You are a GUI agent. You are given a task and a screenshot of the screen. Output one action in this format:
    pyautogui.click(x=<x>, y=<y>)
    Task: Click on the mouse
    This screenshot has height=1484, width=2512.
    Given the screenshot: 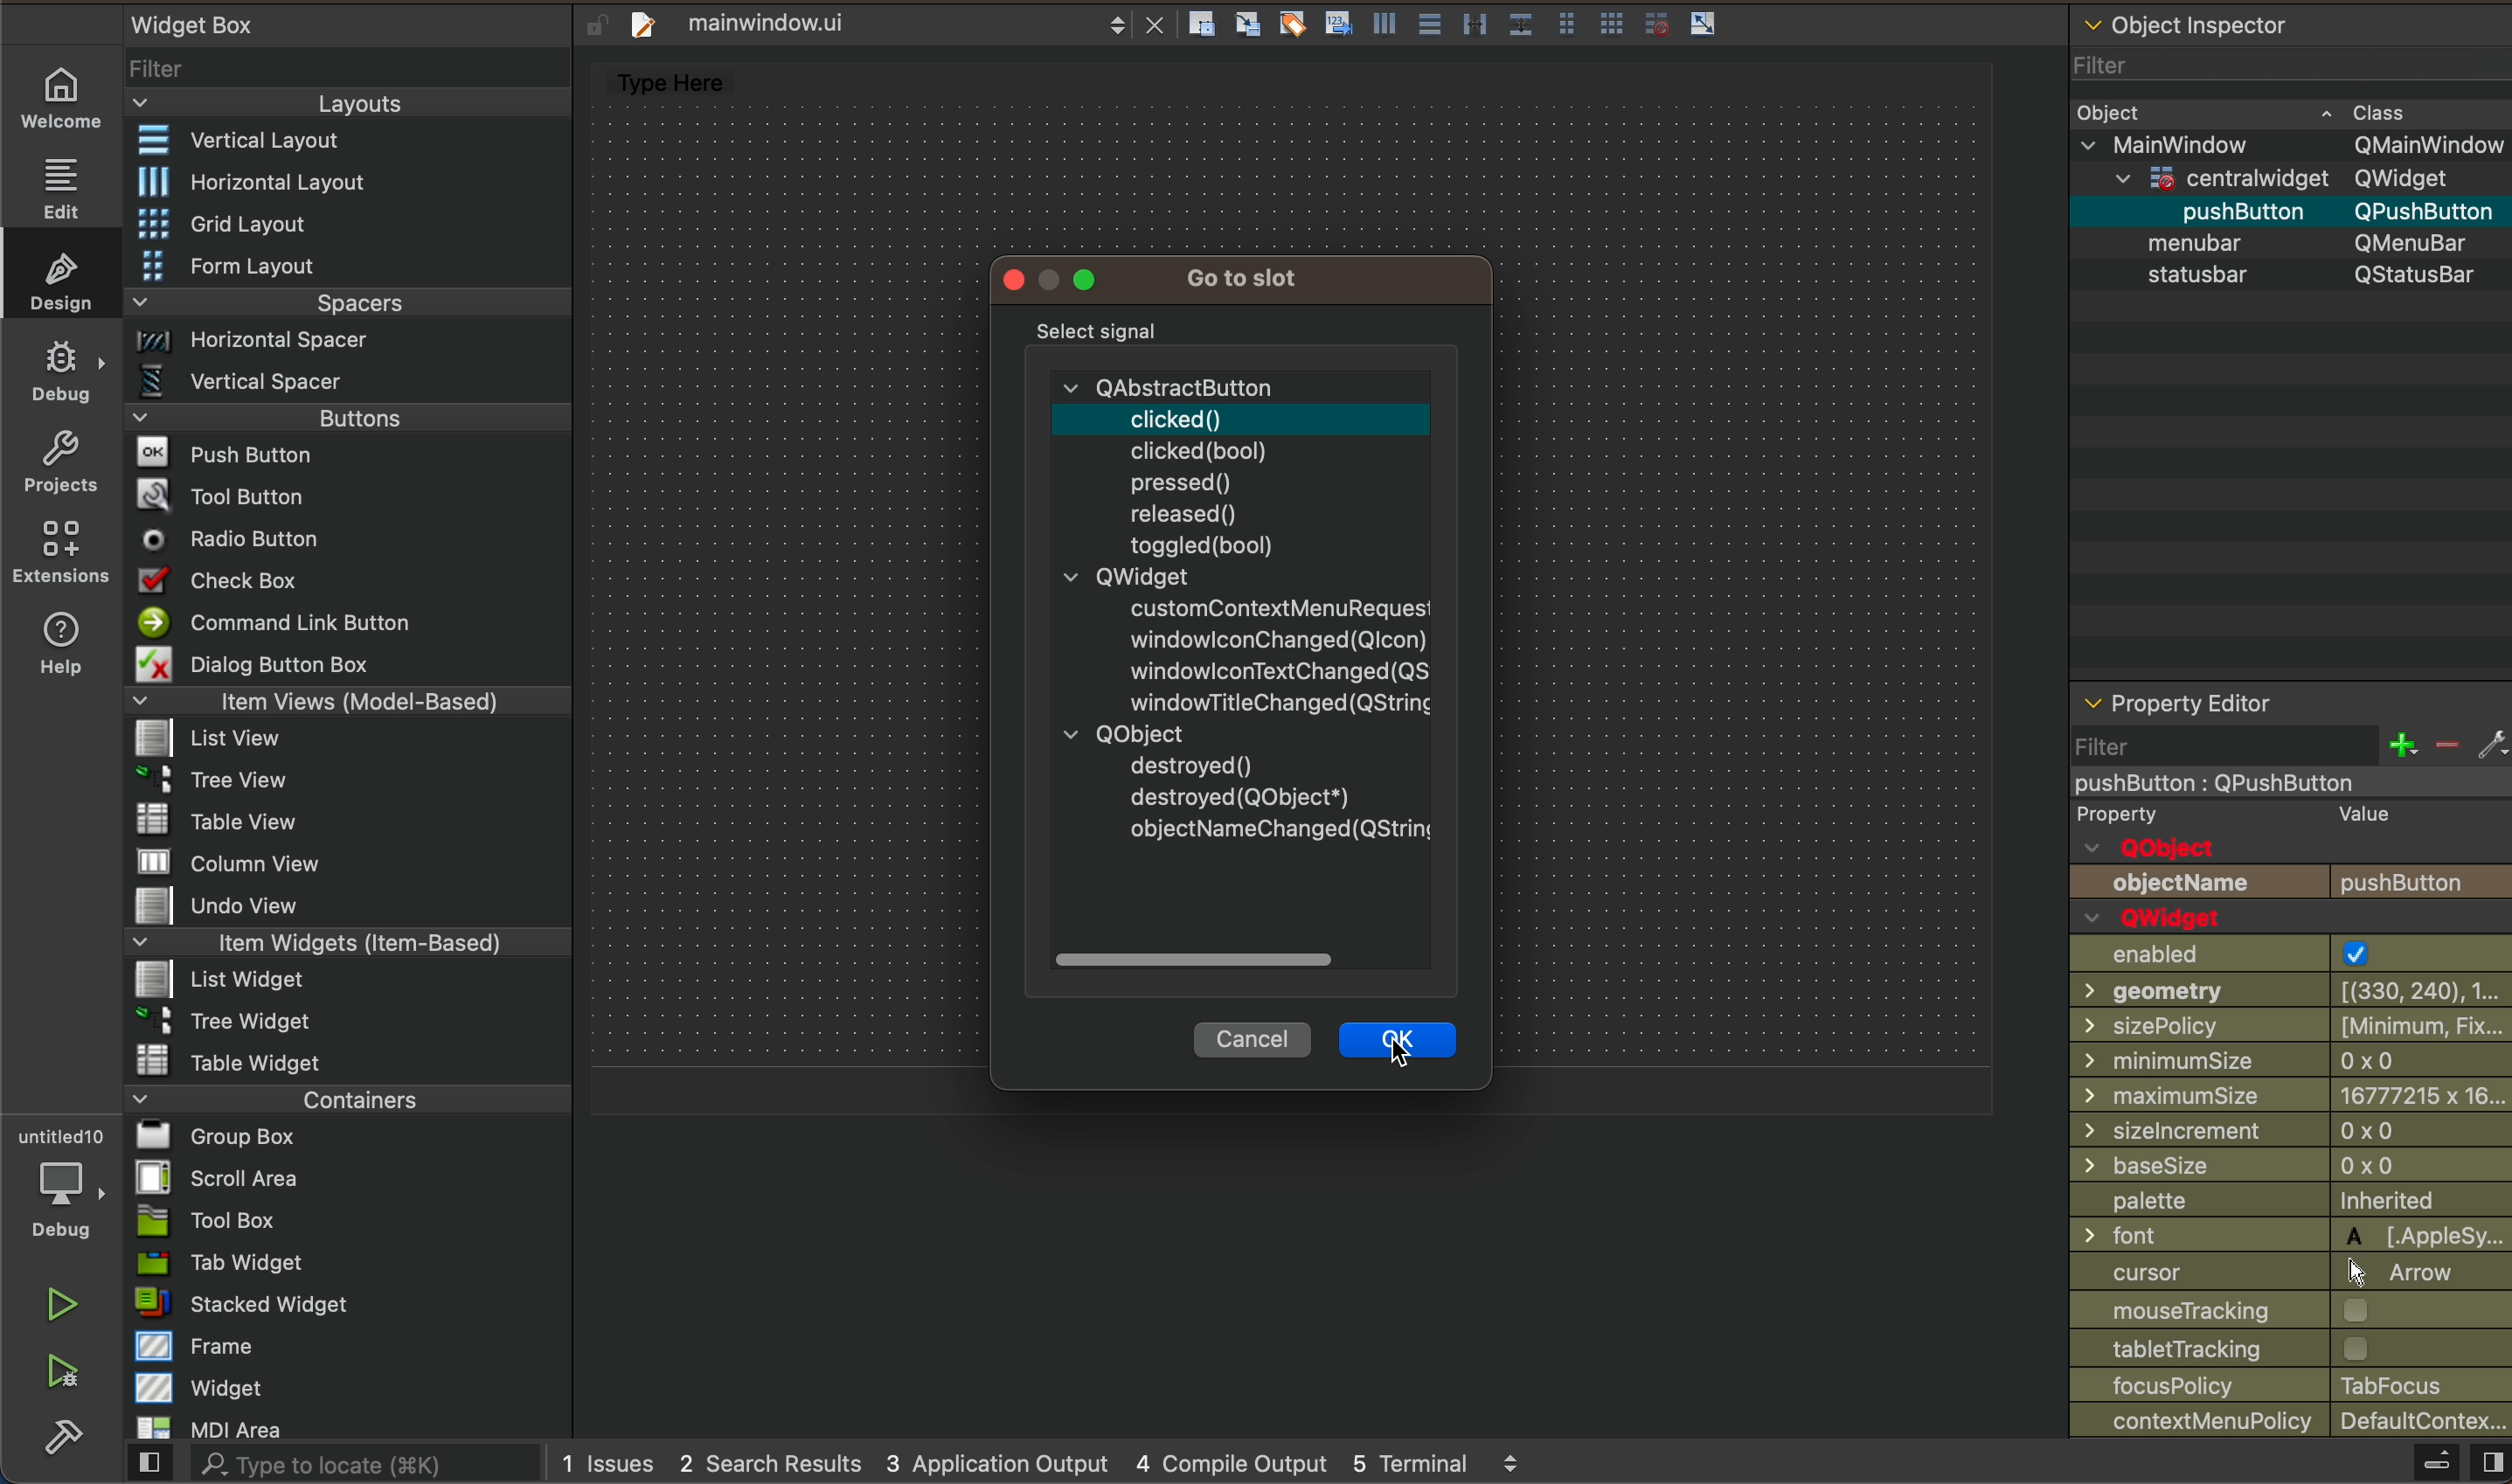 What is the action you would take?
    pyautogui.click(x=2292, y=1310)
    